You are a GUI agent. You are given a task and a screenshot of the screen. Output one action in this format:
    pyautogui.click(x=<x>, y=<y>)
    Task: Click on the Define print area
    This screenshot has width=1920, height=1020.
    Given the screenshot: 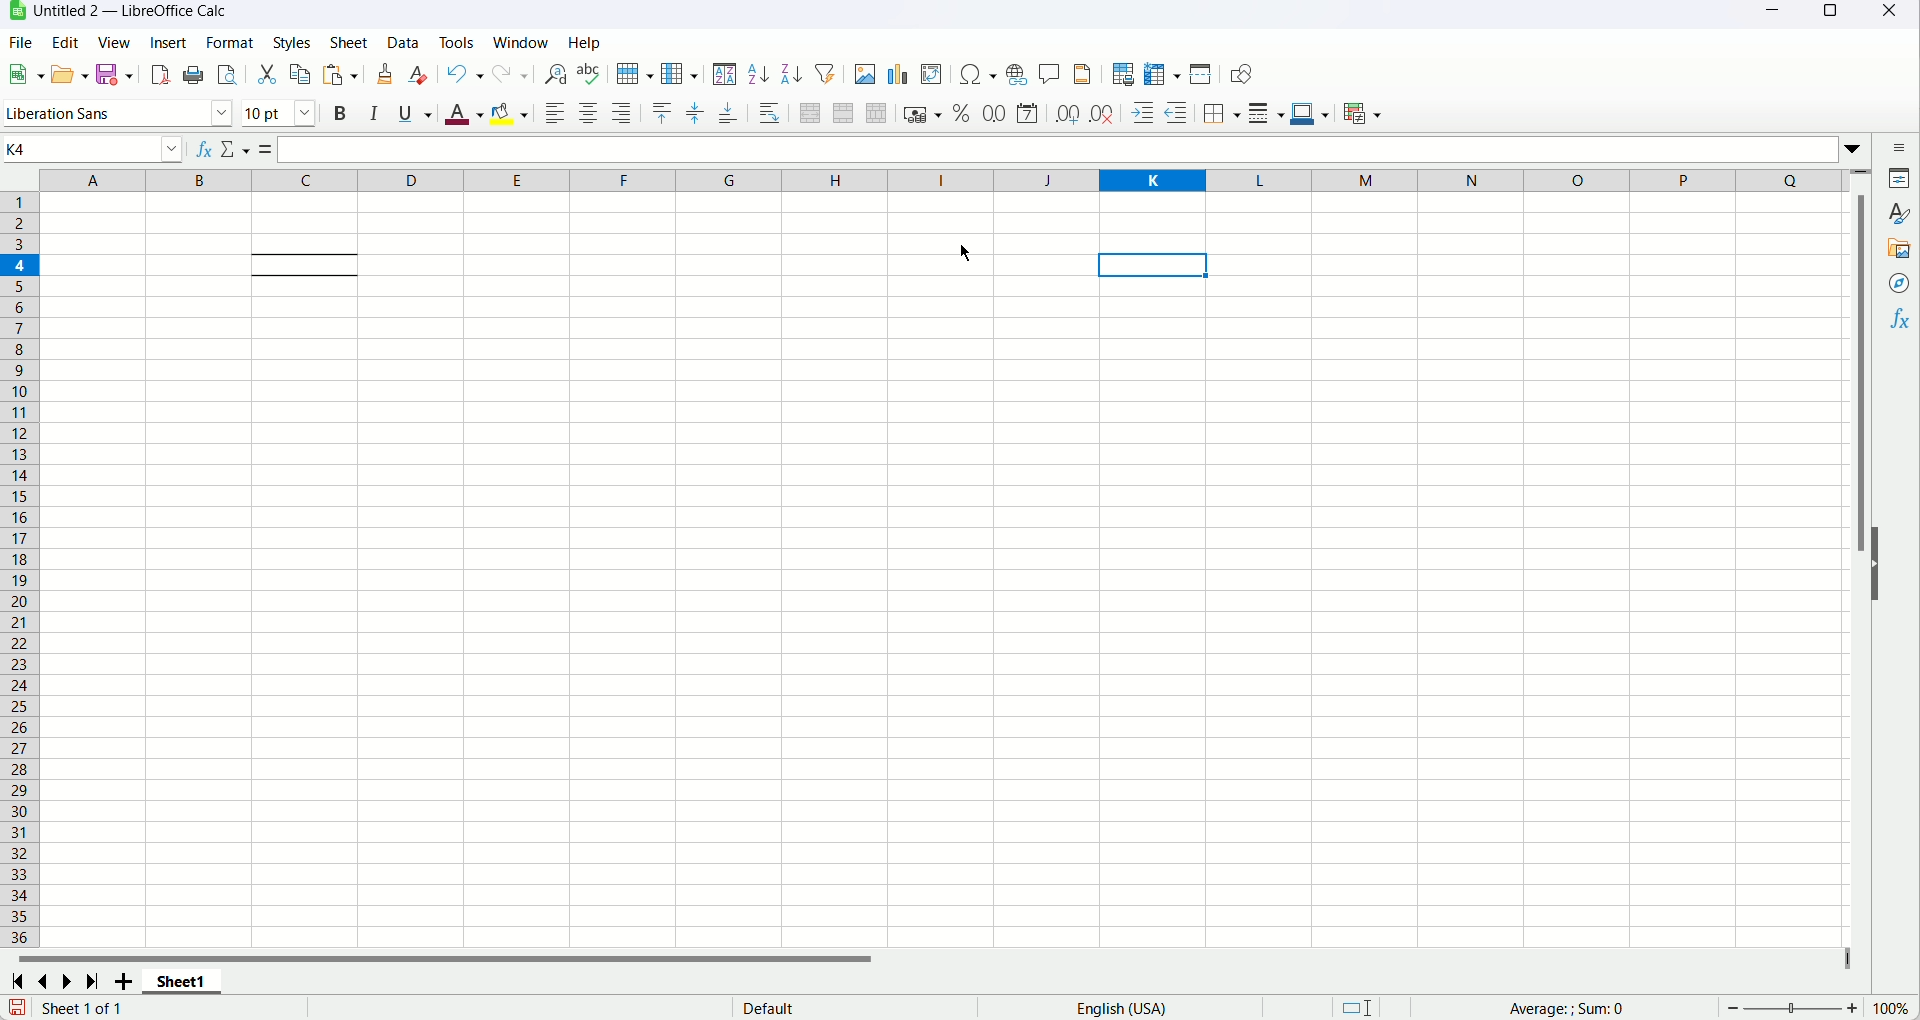 What is the action you would take?
    pyautogui.click(x=1123, y=75)
    